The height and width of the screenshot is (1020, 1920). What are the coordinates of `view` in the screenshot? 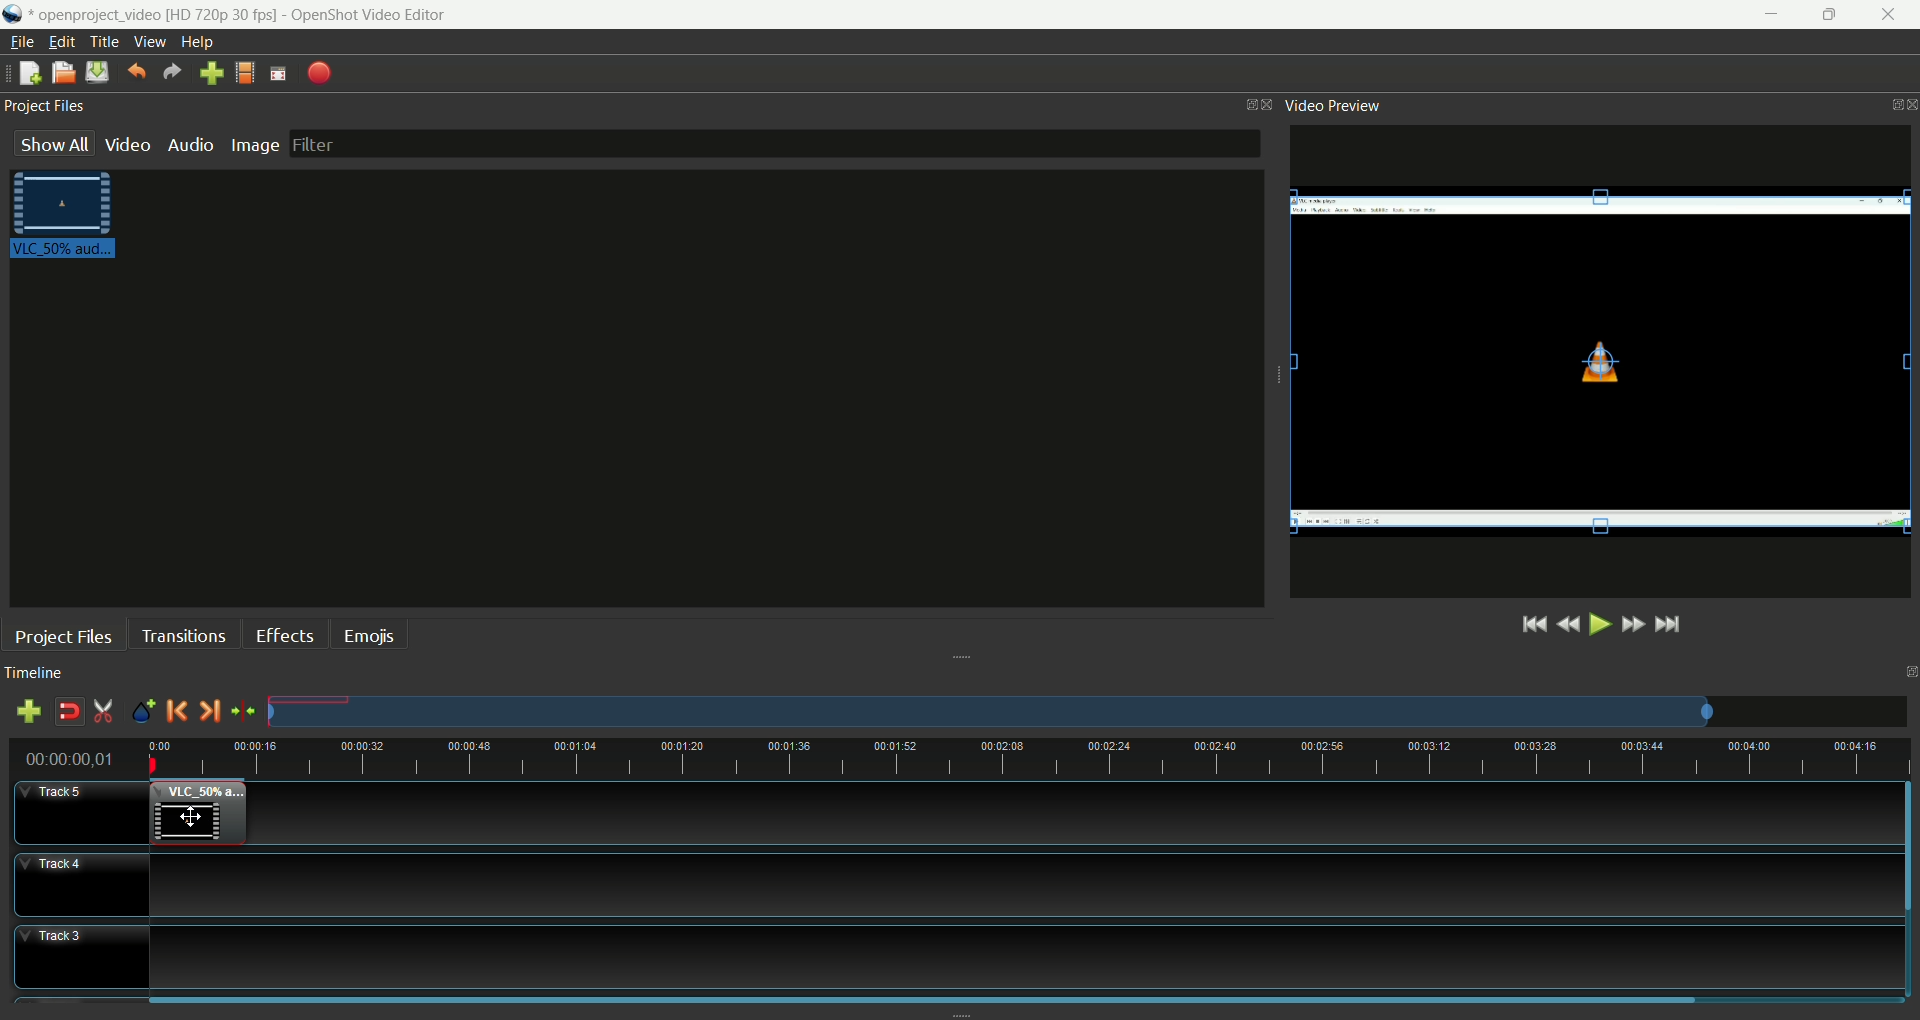 It's located at (154, 40).